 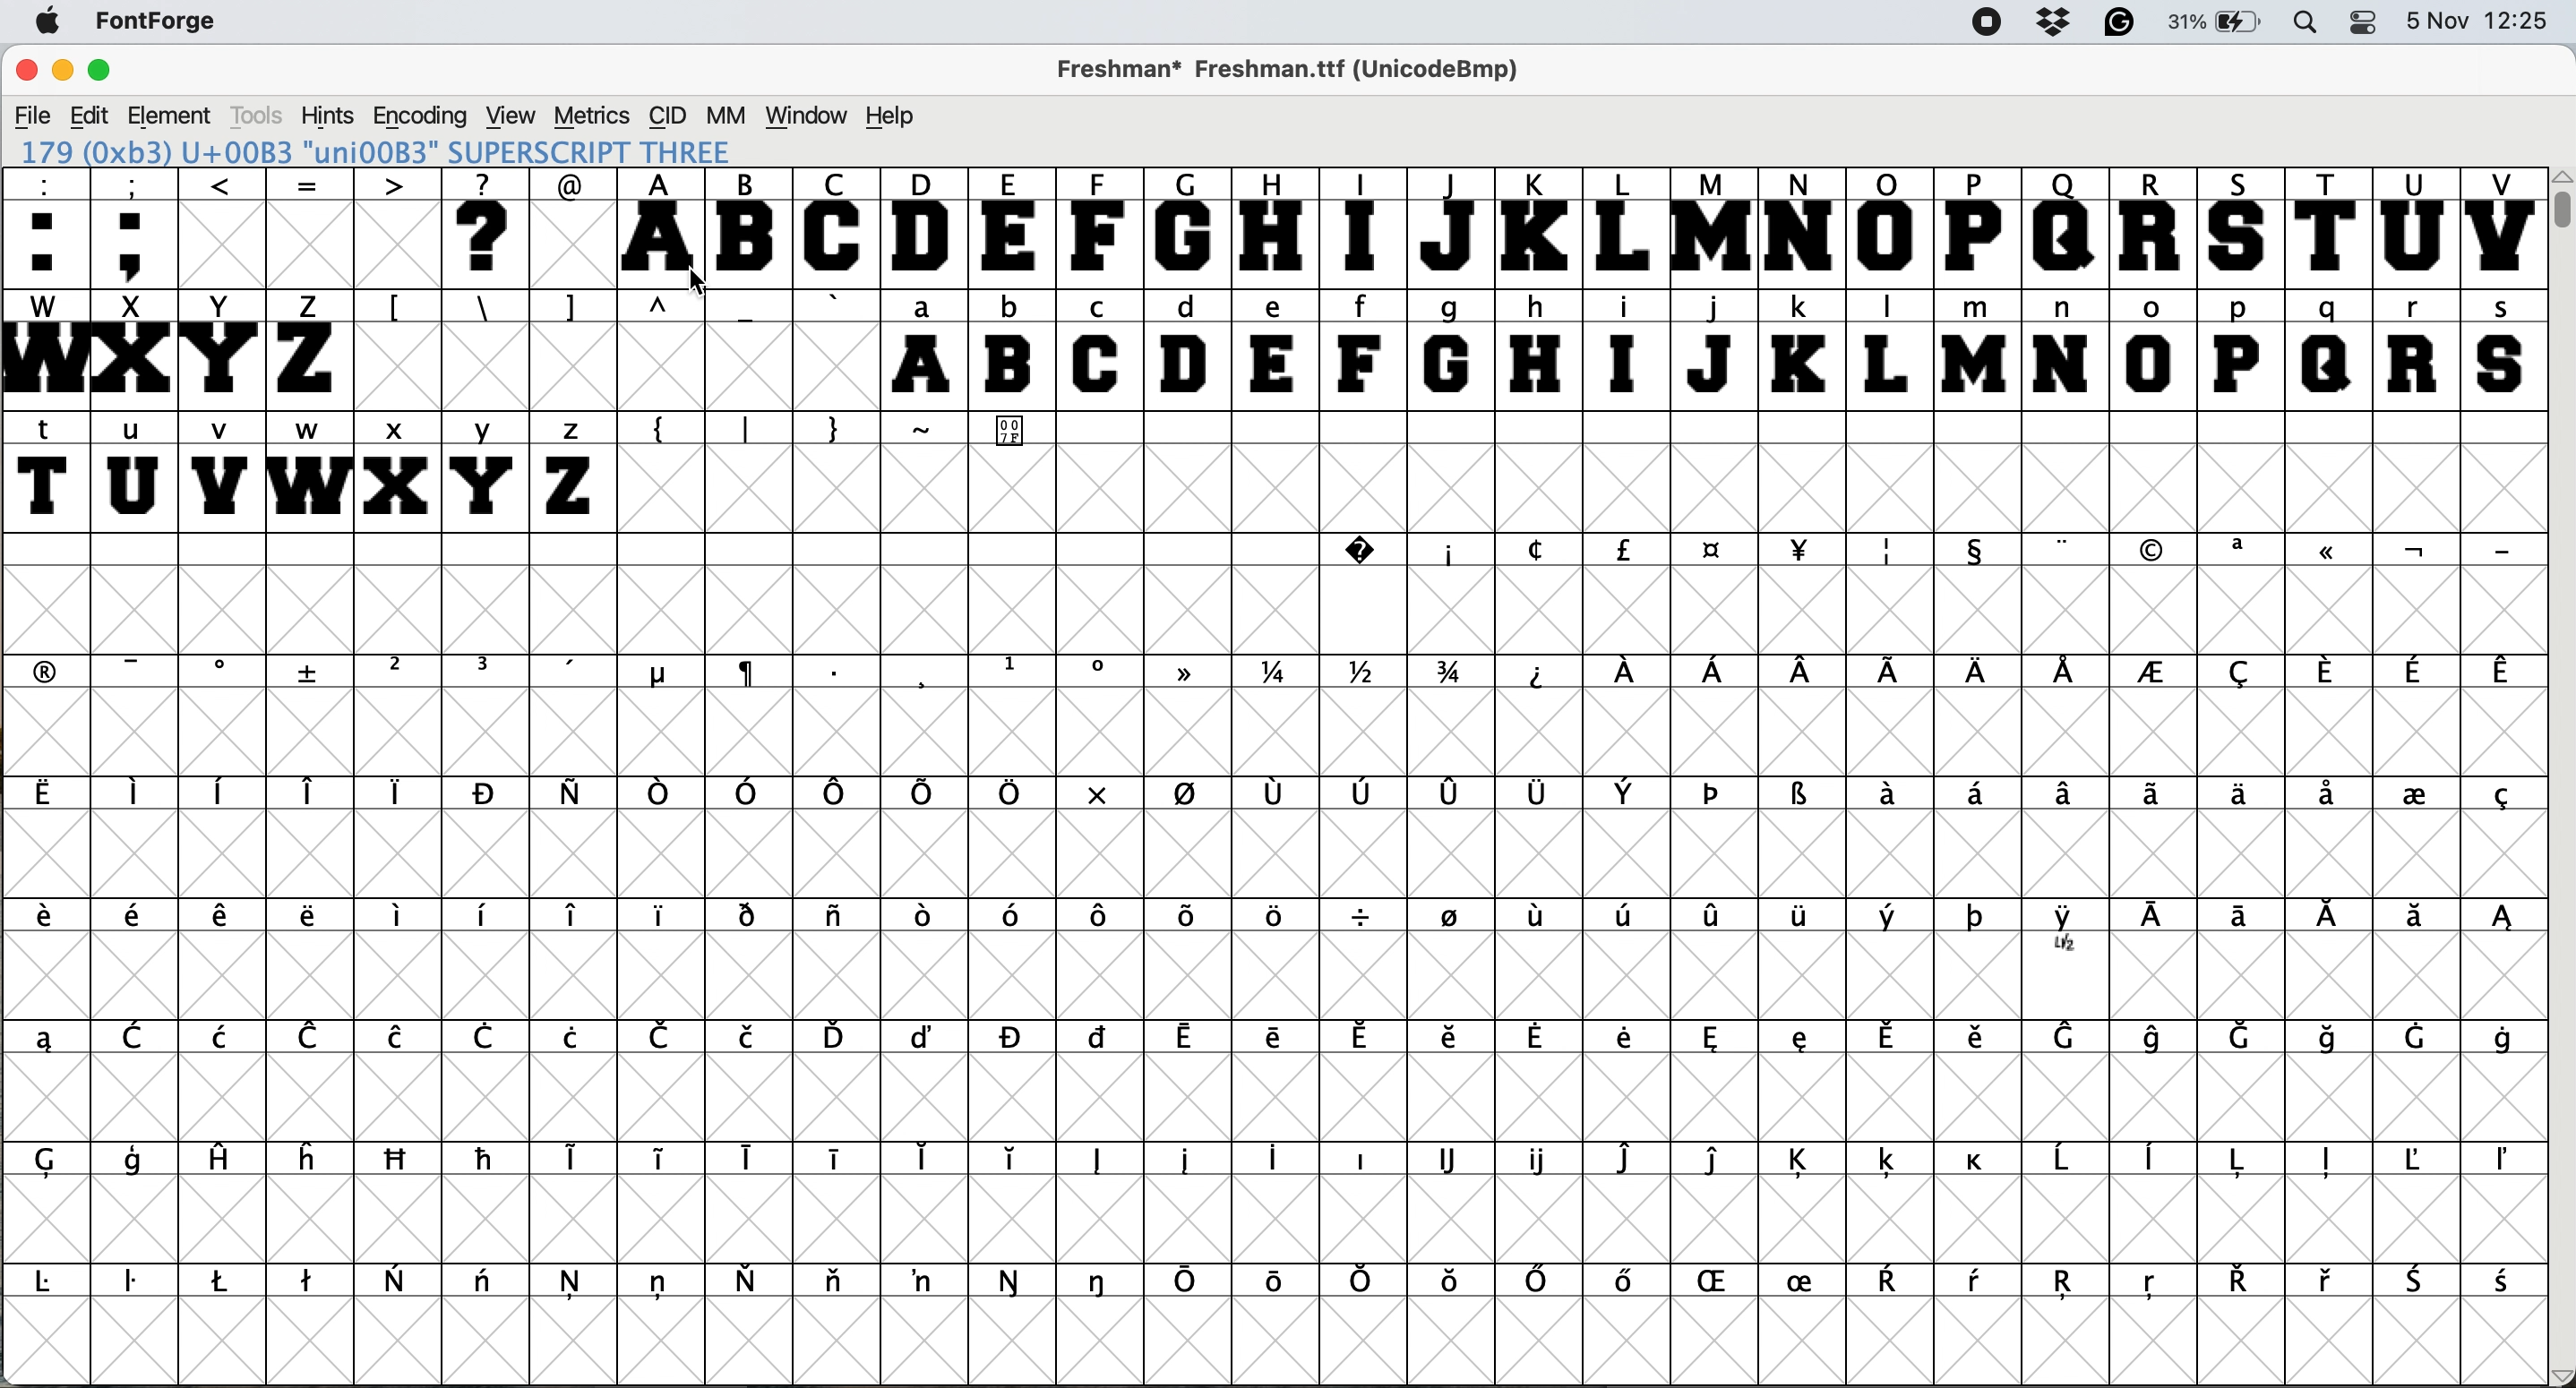 What do you see at coordinates (1363, 227) in the screenshot?
I see `I` at bounding box center [1363, 227].